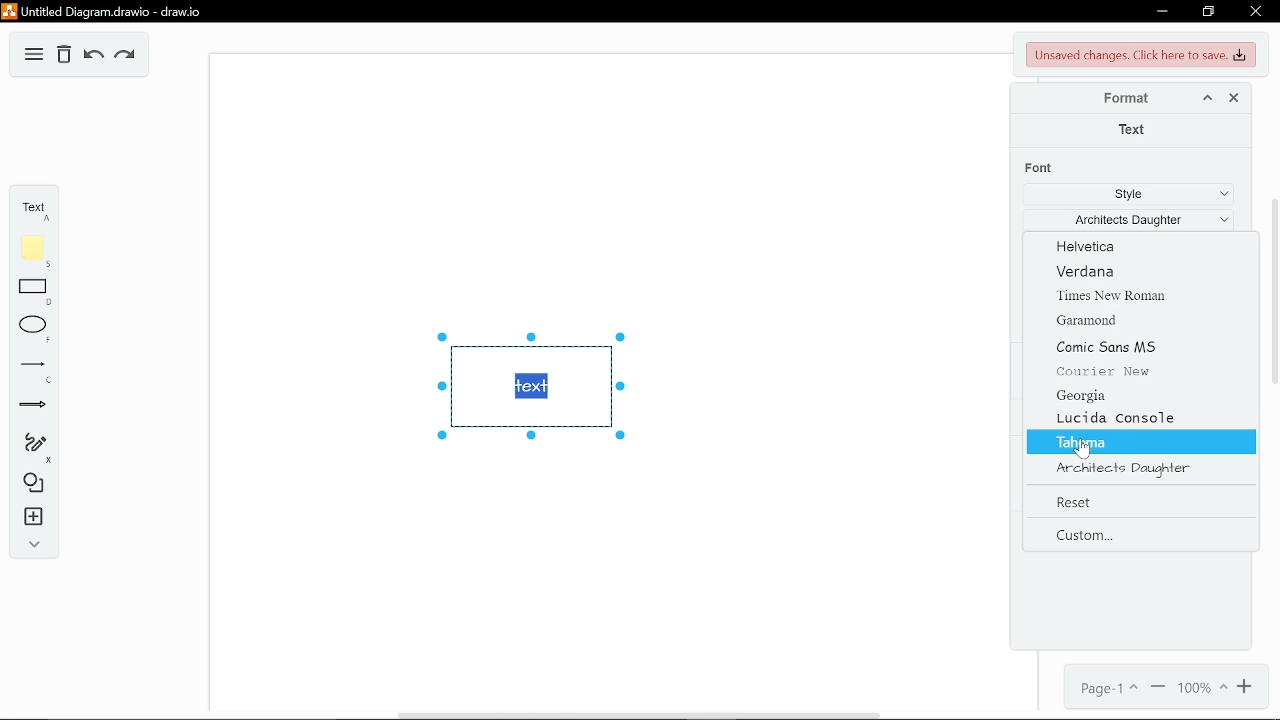 This screenshot has width=1280, height=720. I want to click on lucida console, so click(1140, 418).